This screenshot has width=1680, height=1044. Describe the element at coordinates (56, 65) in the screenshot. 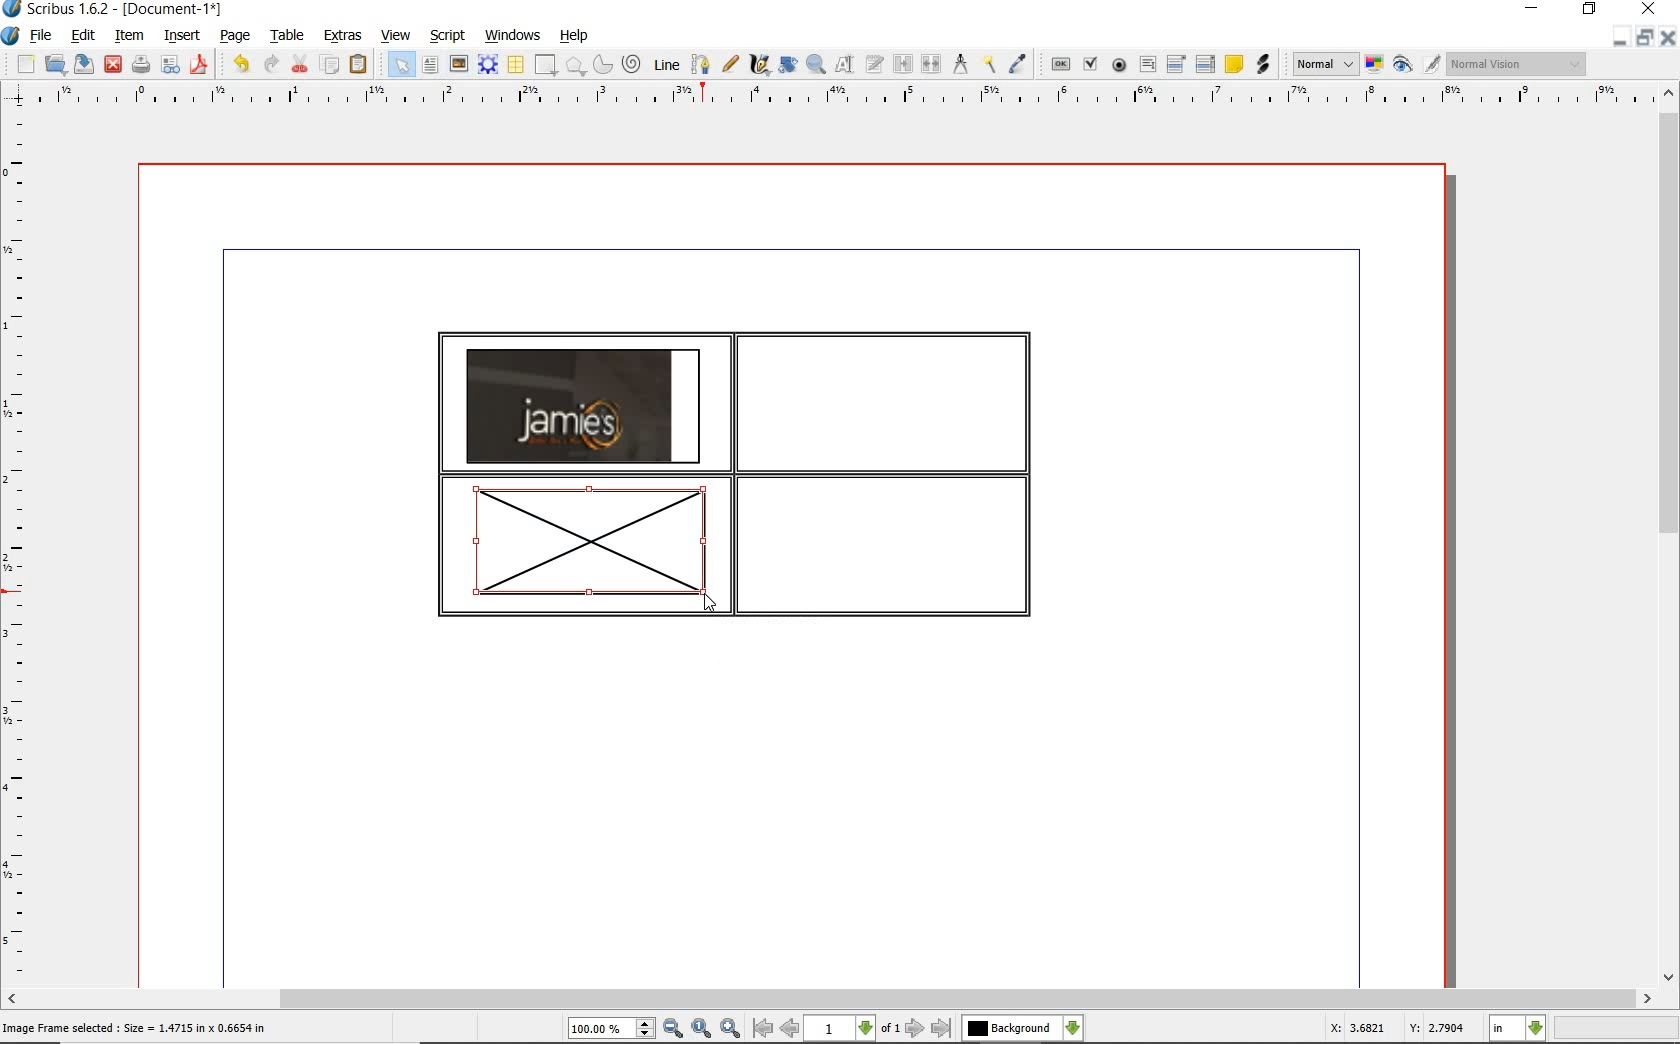

I see `open` at that location.